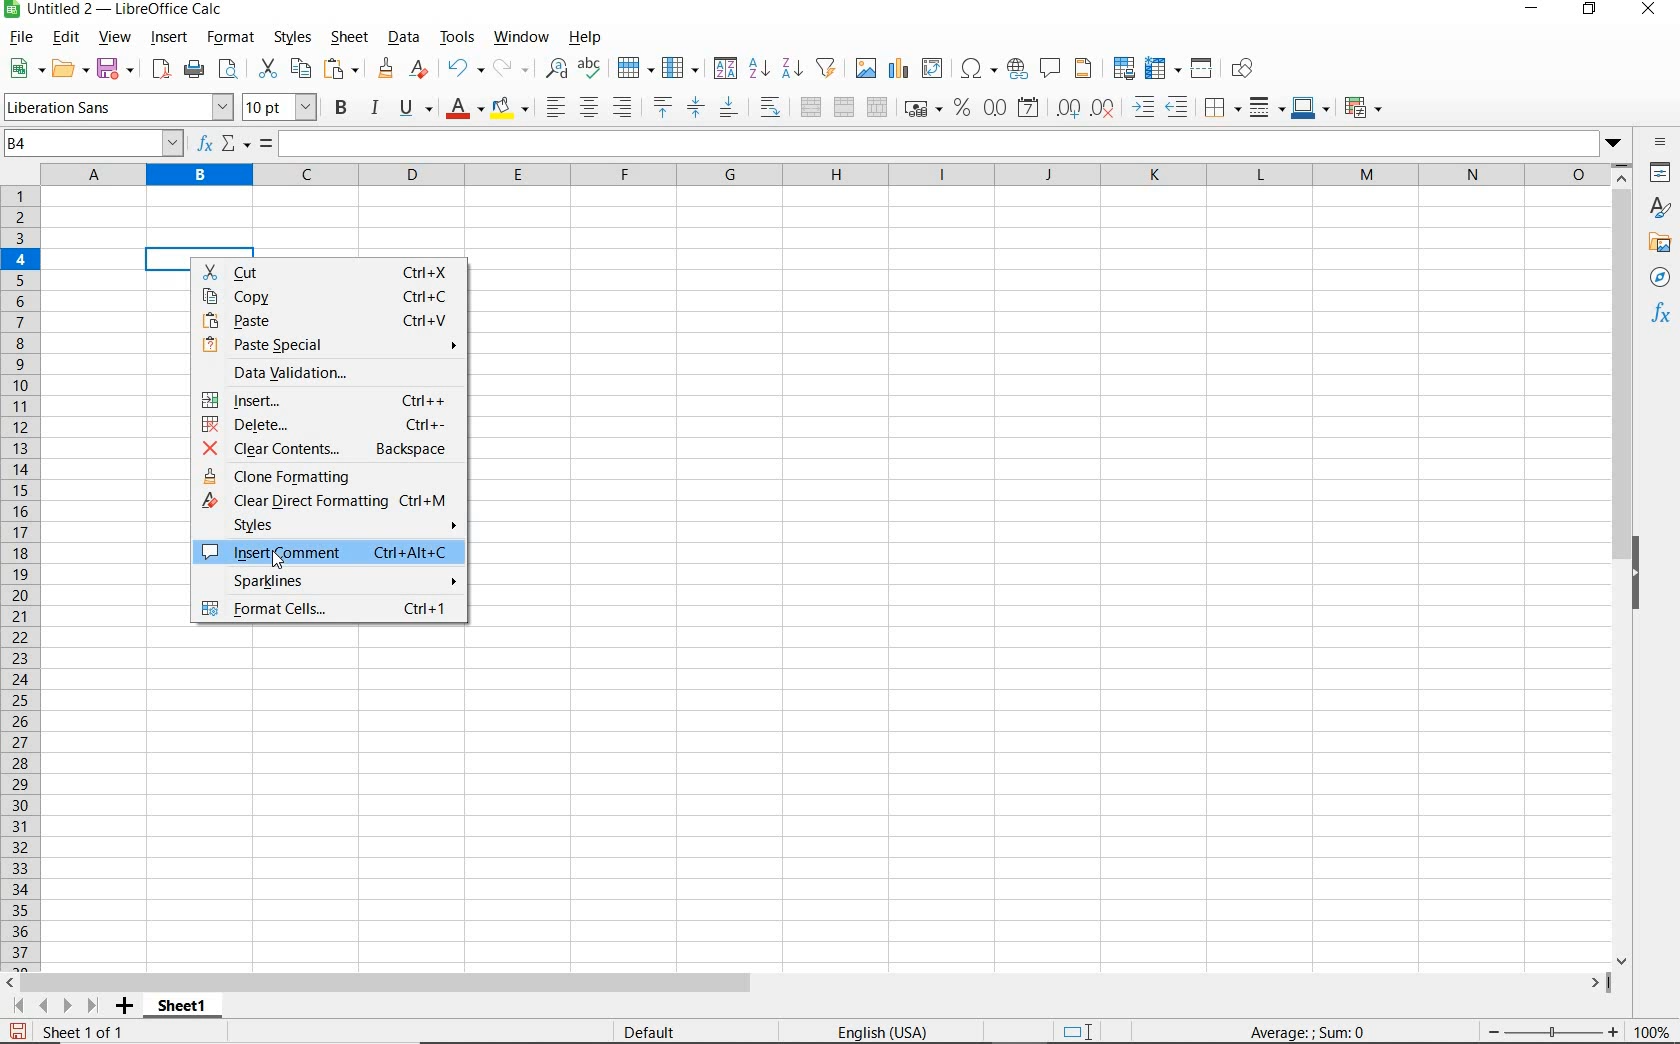  What do you see at coordinates (895, 1031) in the screenshot?
I see `English(USA)` at bounding box center [895, 1031].